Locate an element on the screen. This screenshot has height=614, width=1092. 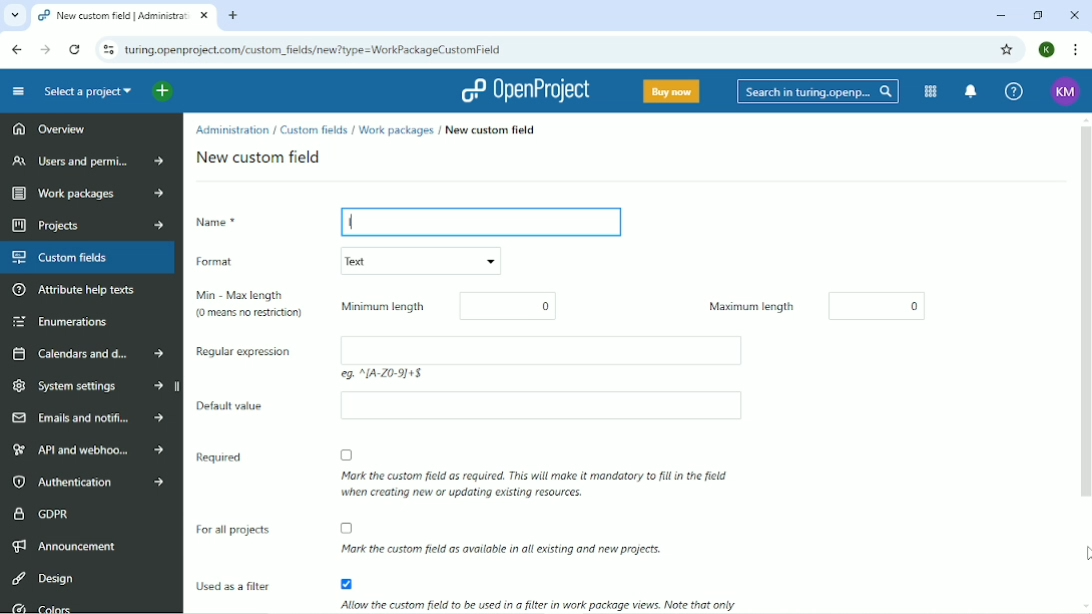
System settings is located at coordinates (90, 388).